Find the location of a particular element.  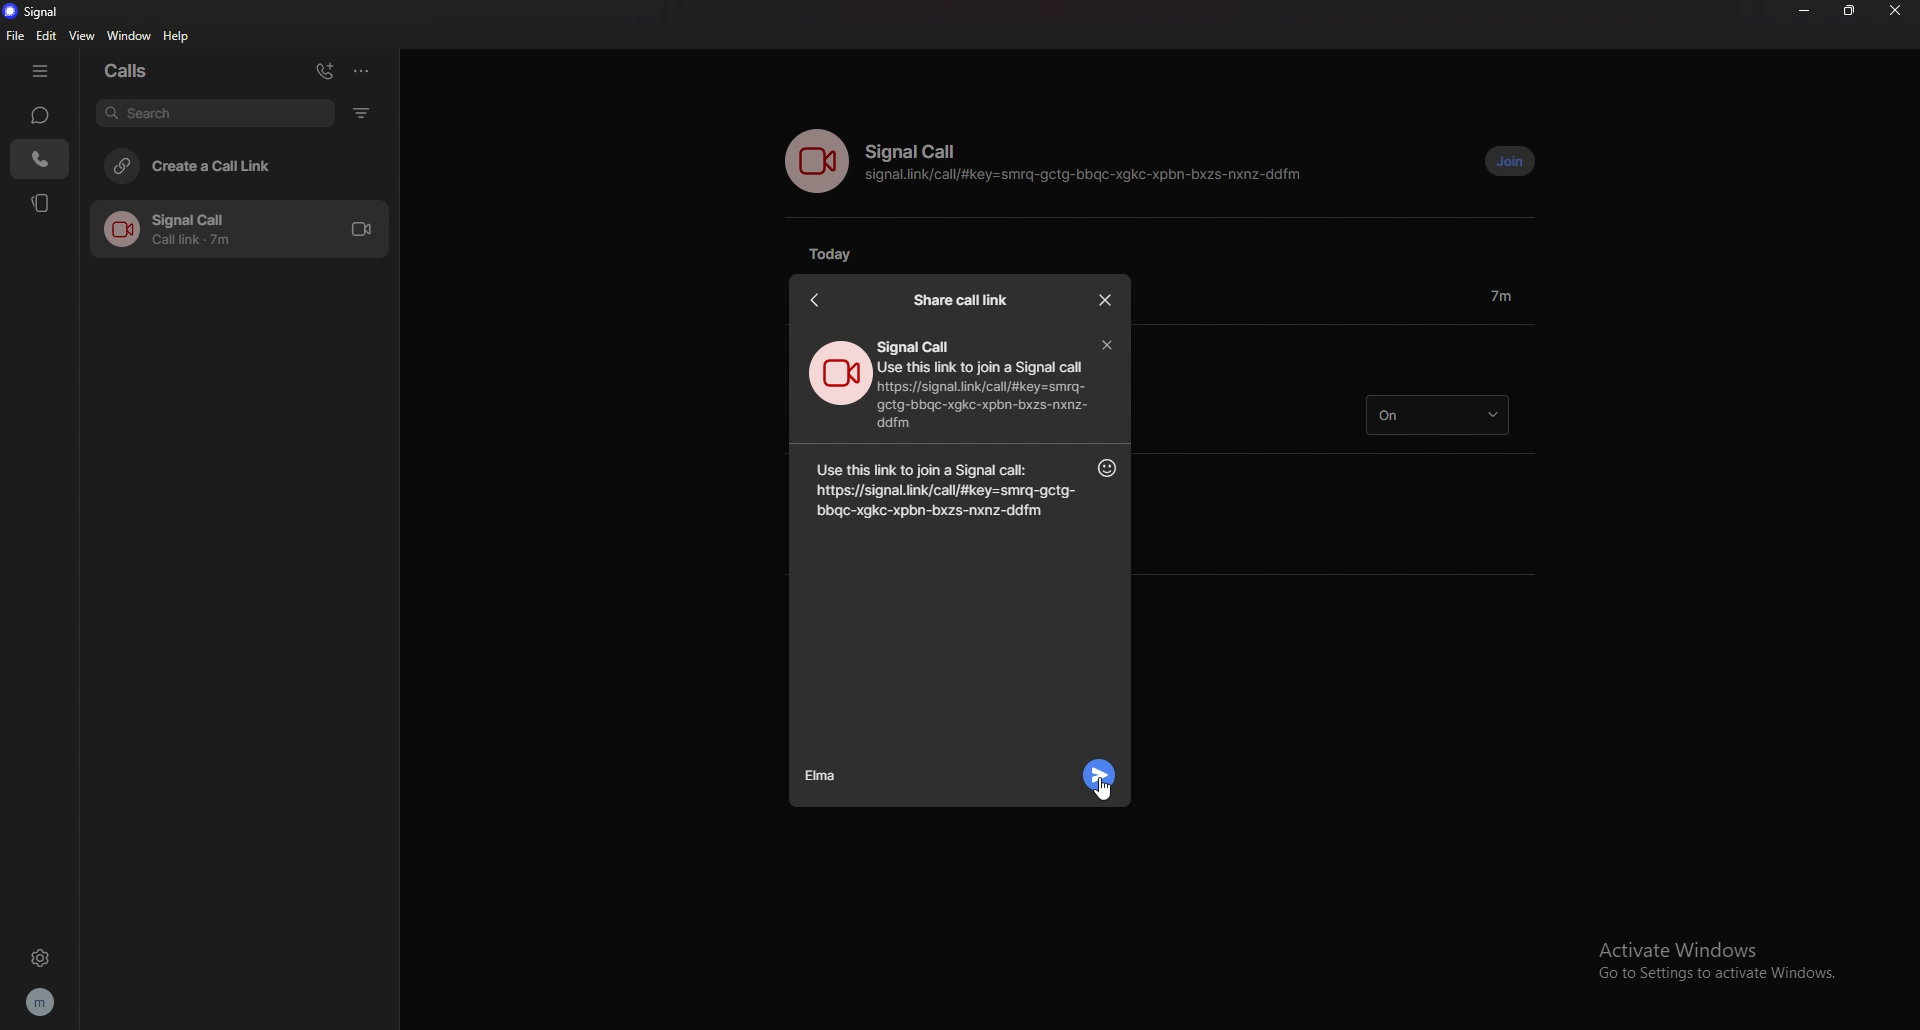

voice call is located at coordinates (816, 161).